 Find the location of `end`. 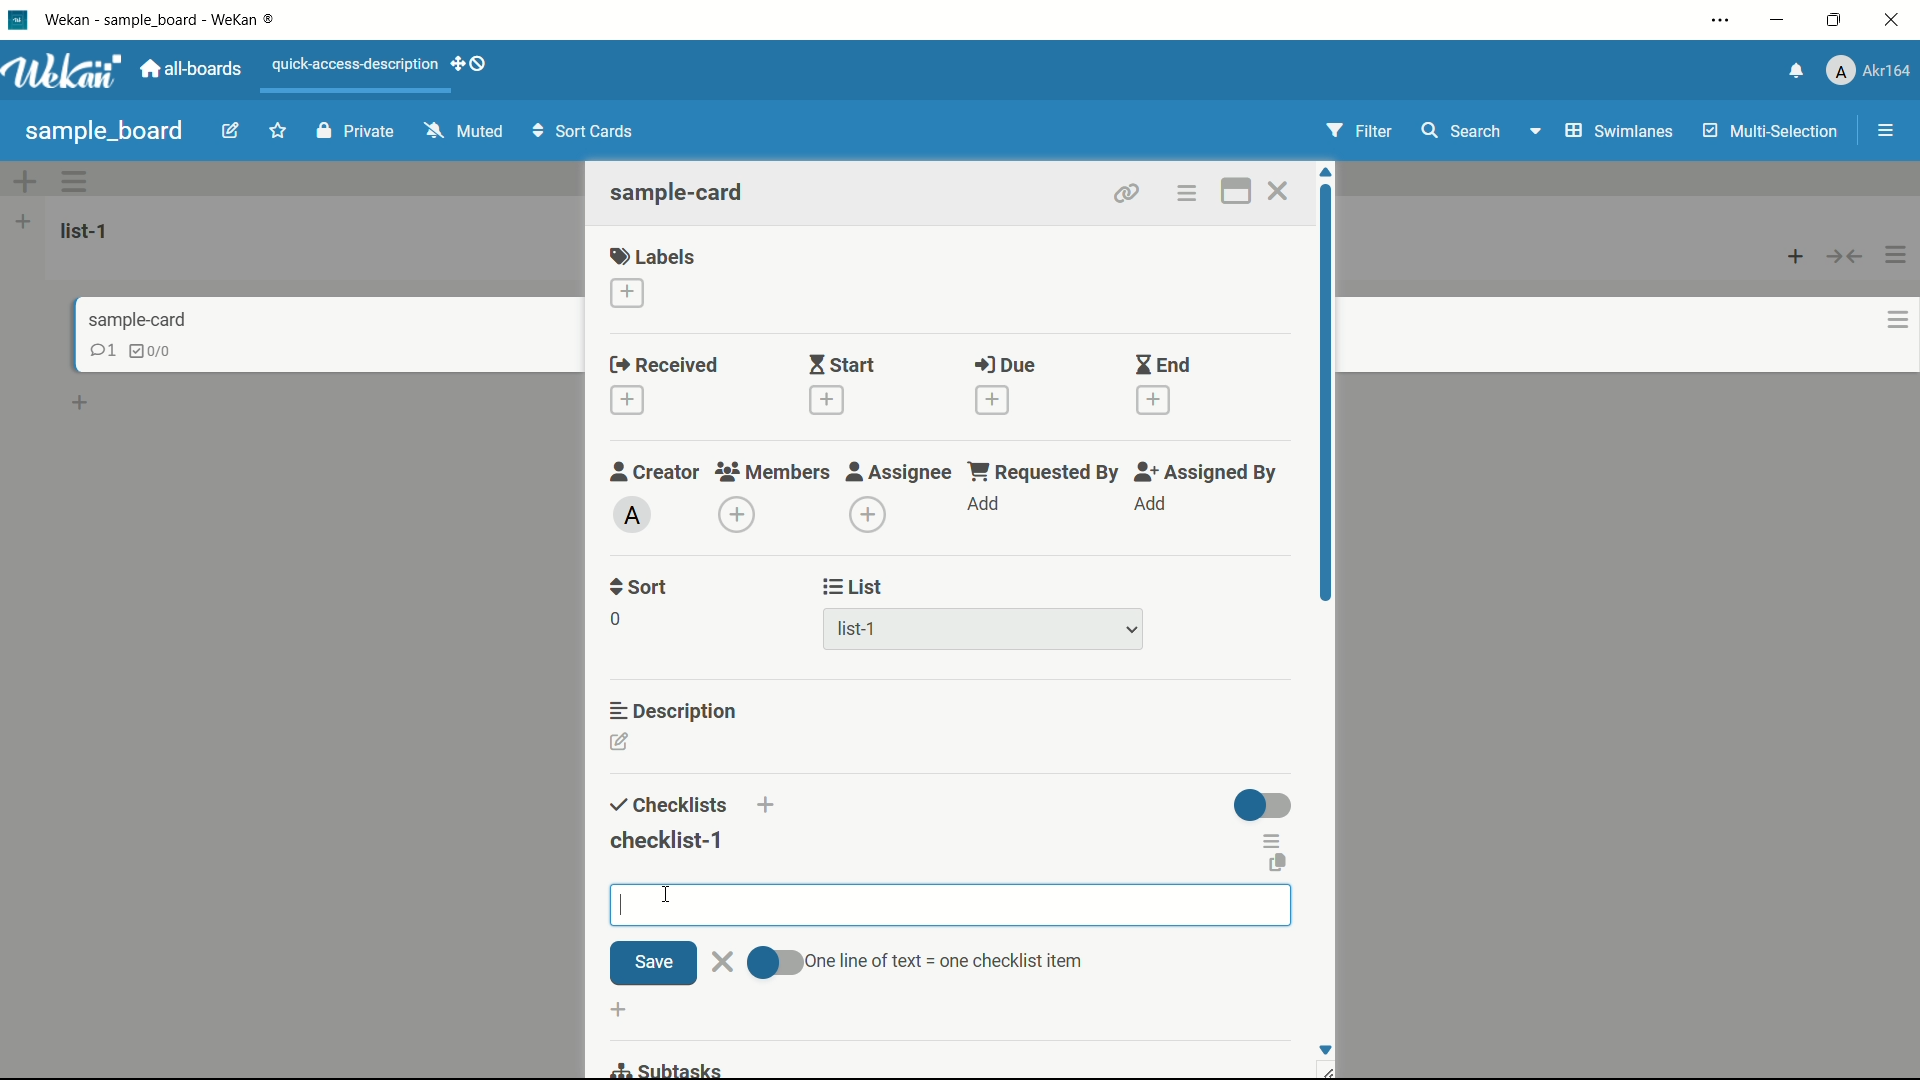

end is located at coordinates (1163, 365).